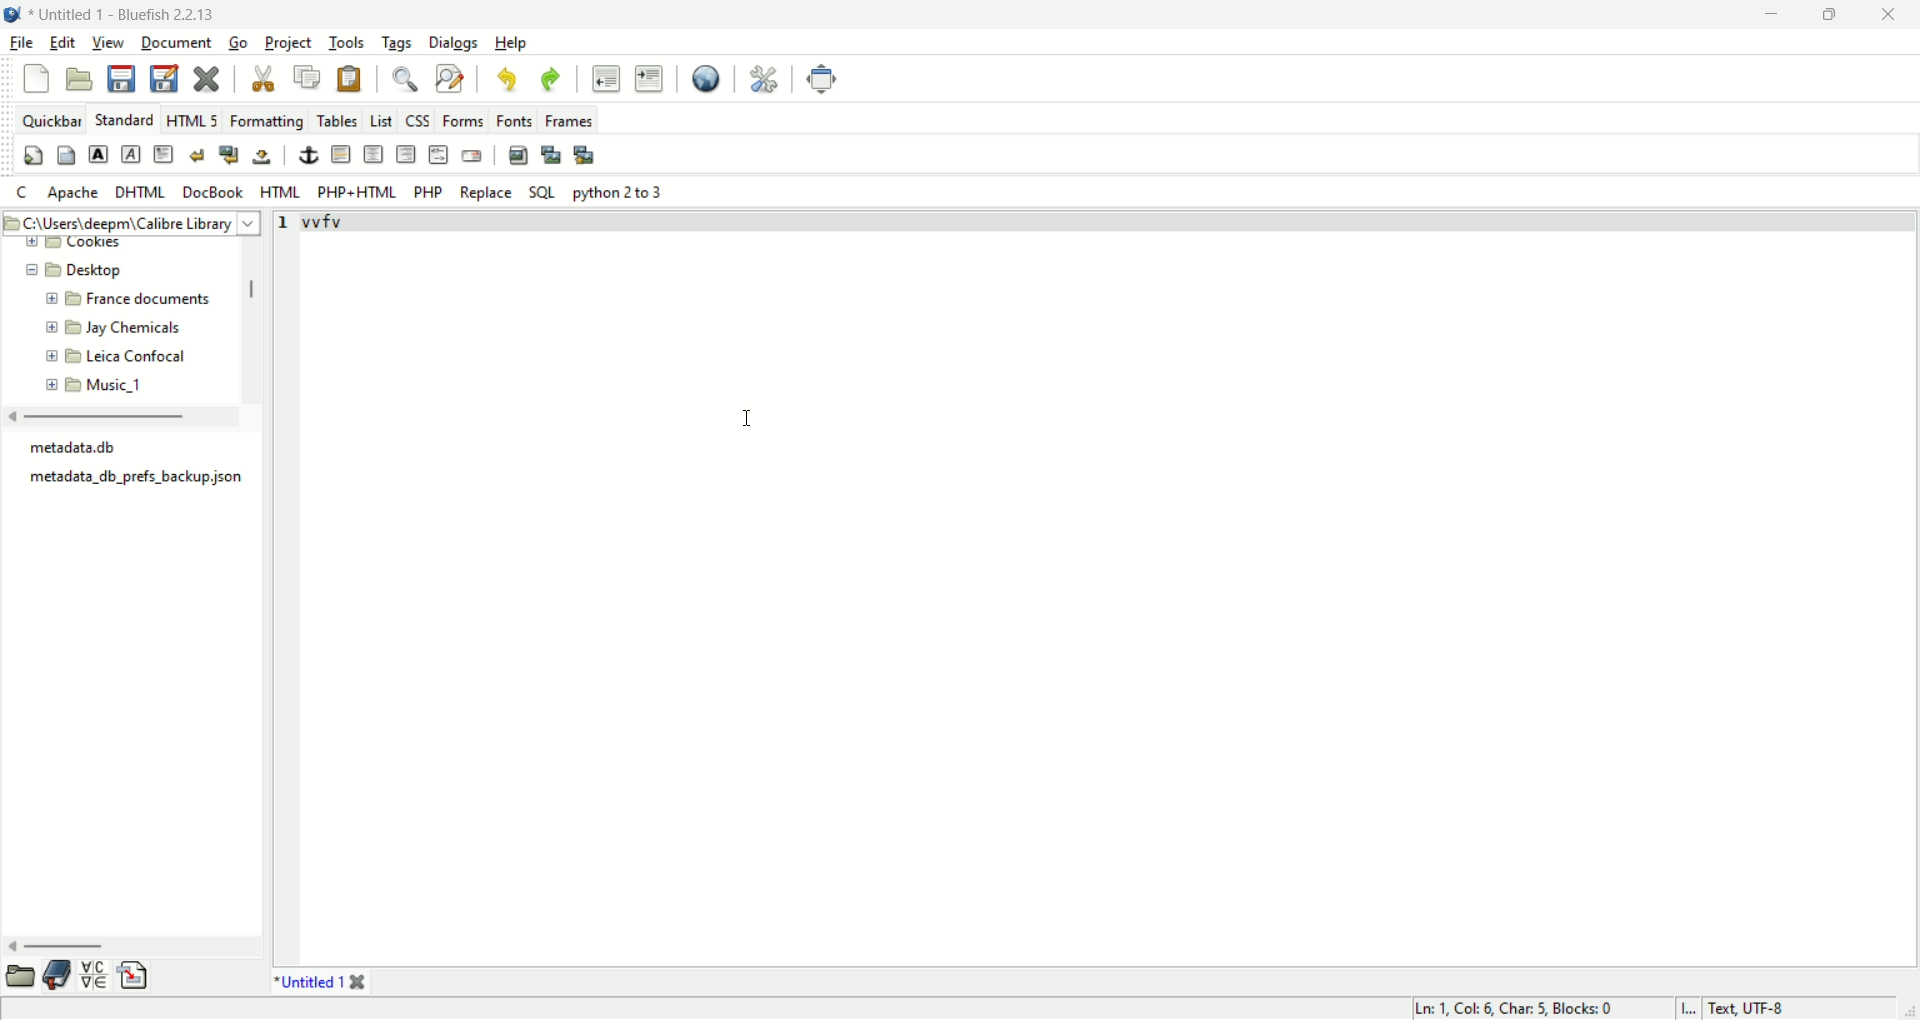  I want to click on right justify, so click(407, 154).